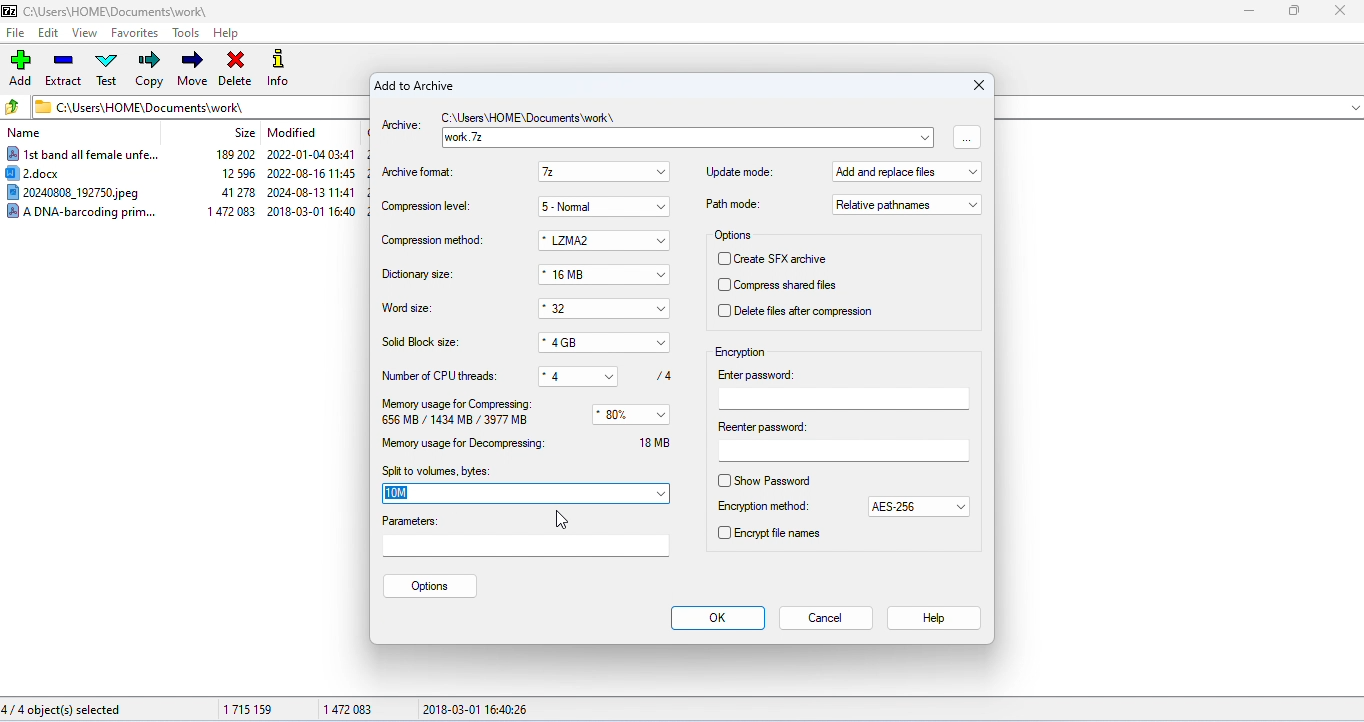 Image resolution: width=1364 pixels, height=722 pixels. Describe the element at coordinates (404, 494) in the screenshot. I see `10M selected` at that location.